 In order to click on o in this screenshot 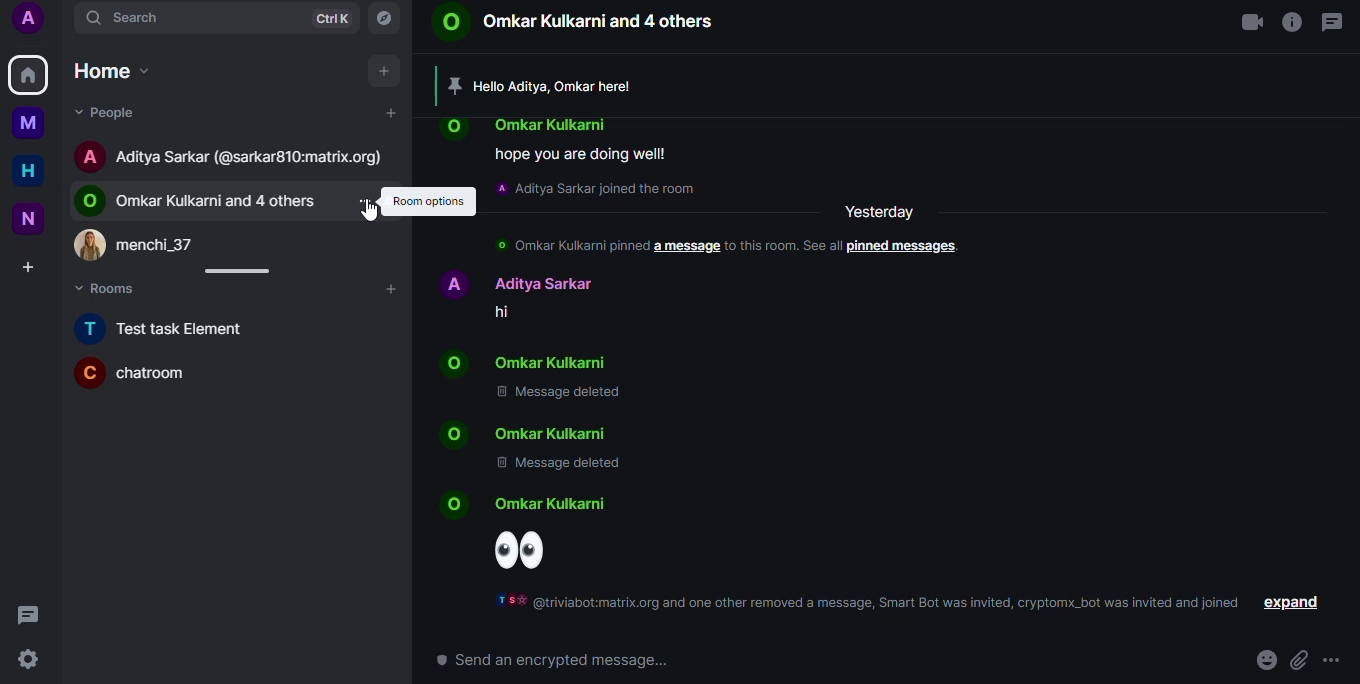, I will do `click(92, 201)`.